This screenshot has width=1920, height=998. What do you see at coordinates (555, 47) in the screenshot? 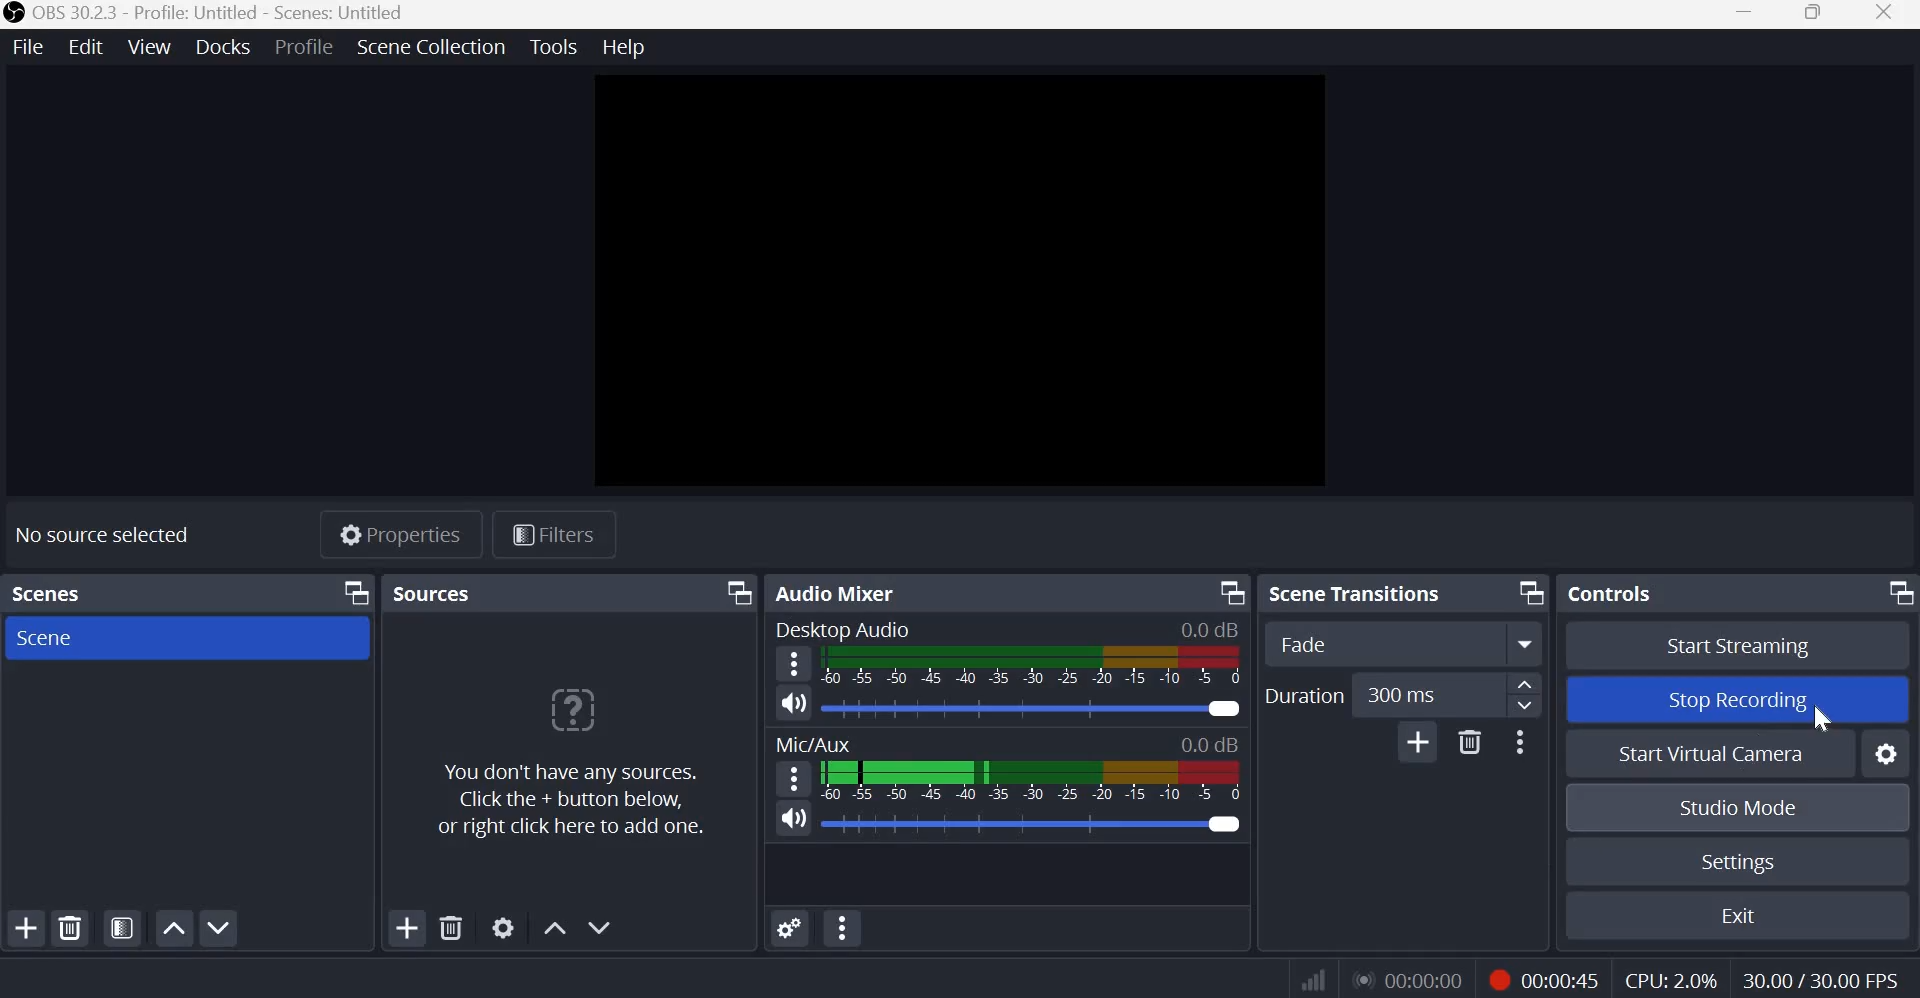
I see `Tools` at bounding box center [555, 47].